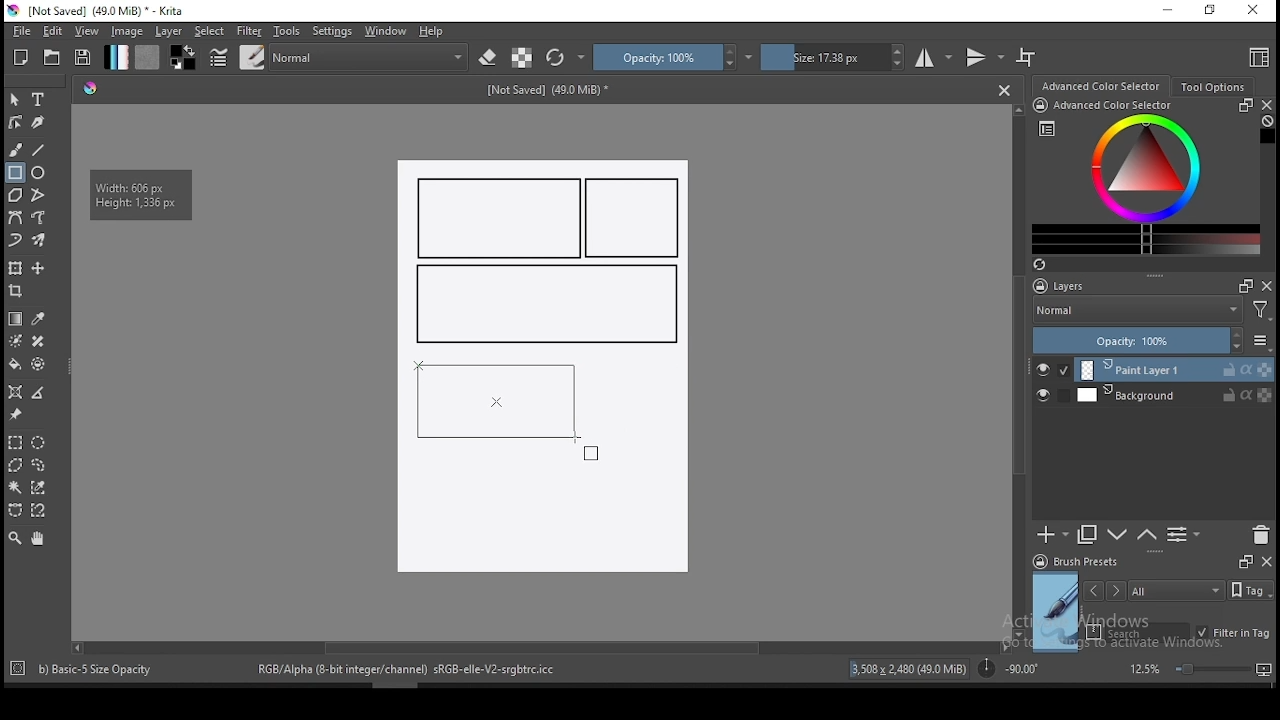  Describe the element at coordinates (490, 58) in the screenshot. I see `set eraser mode` at that location.